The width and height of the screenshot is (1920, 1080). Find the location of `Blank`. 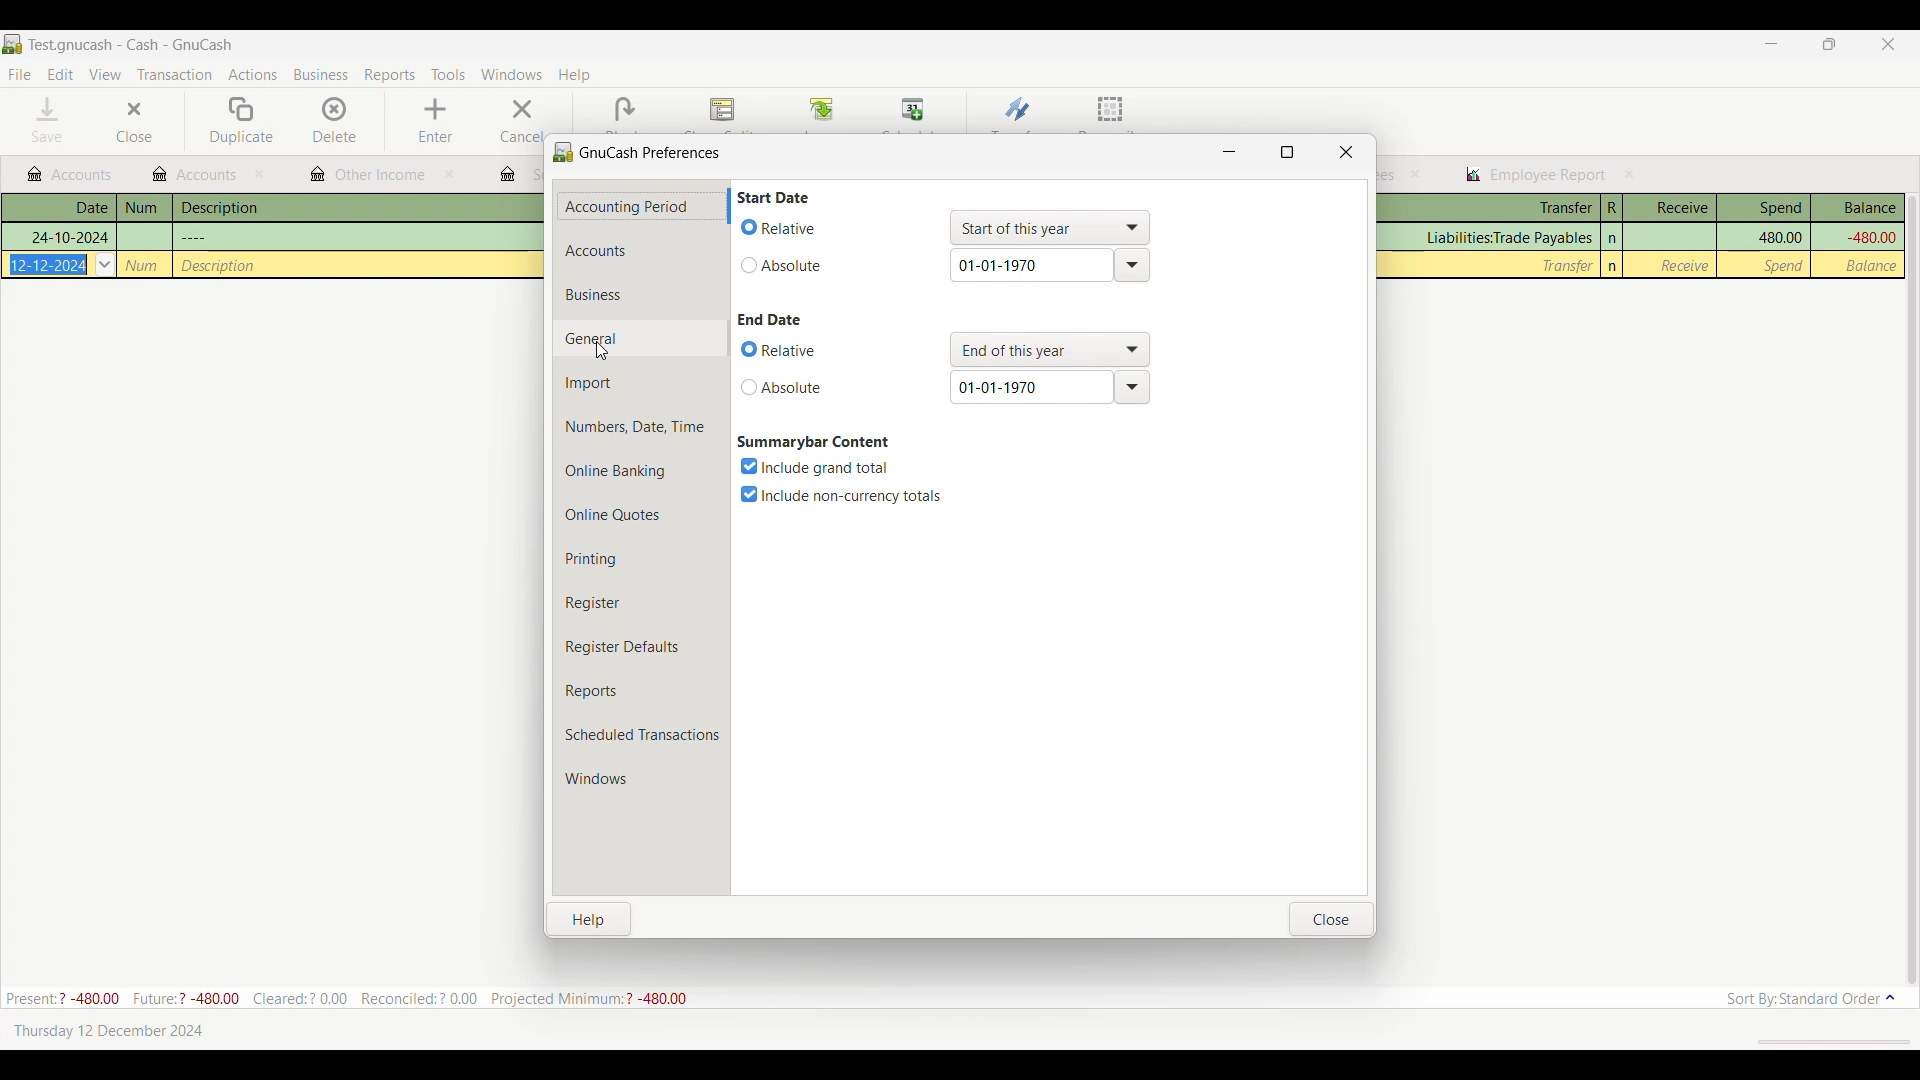

Blank is located at coordinates (624, 110).